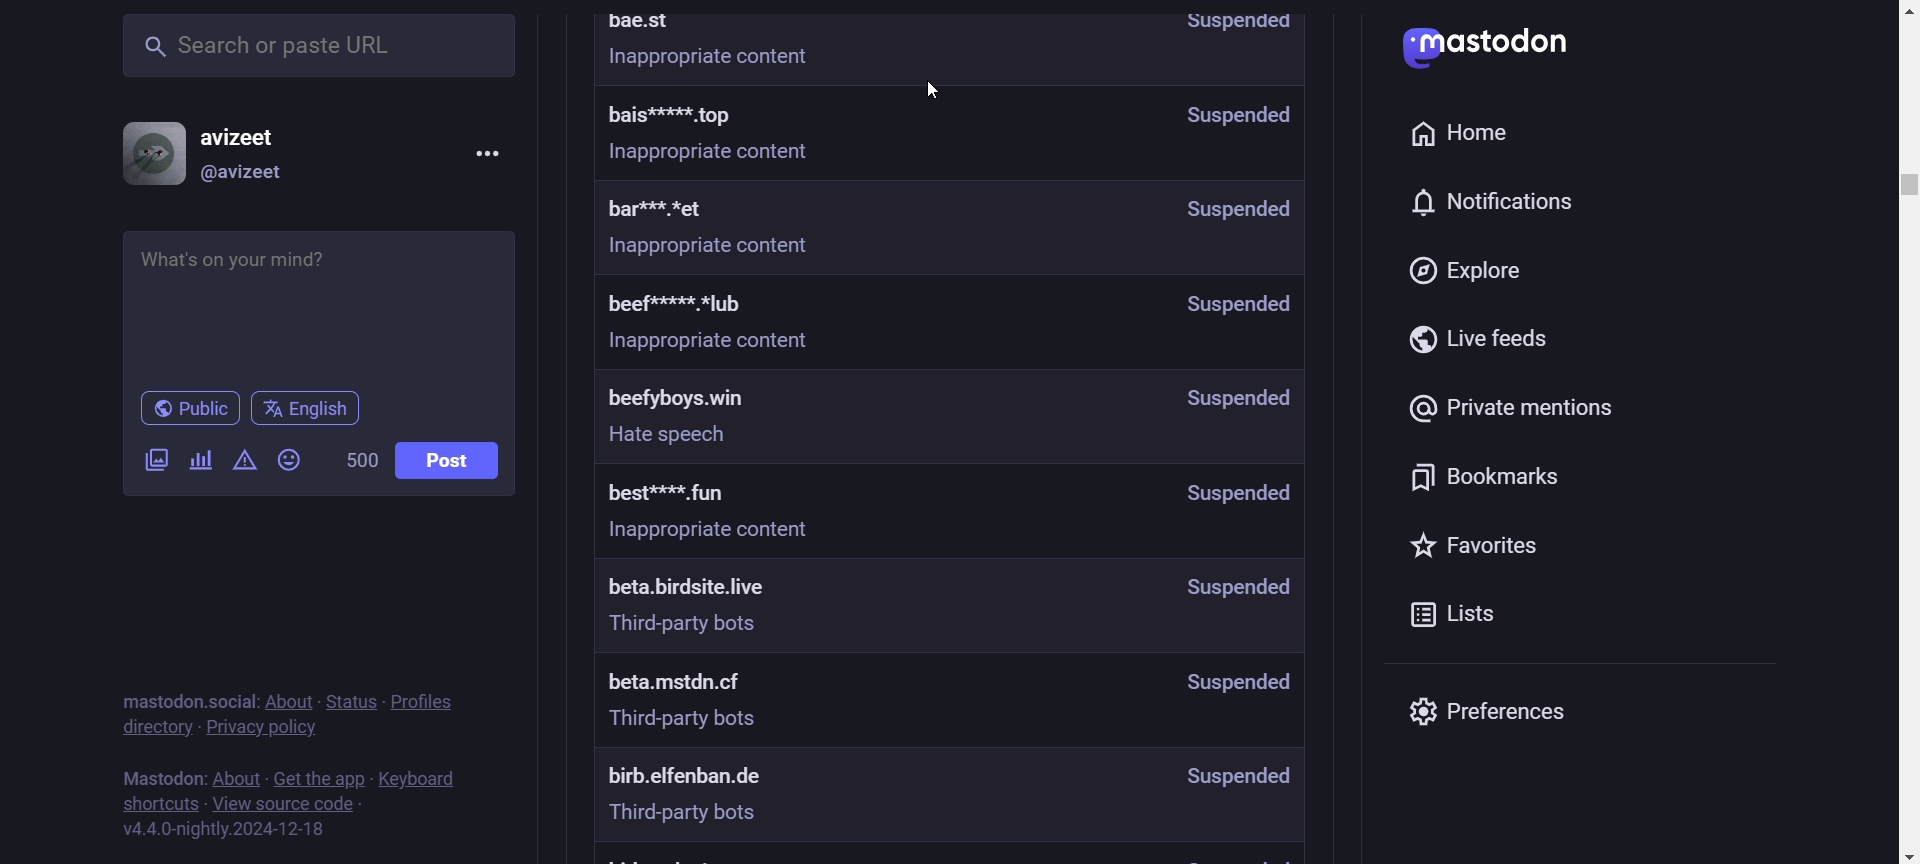 Image resolution: width=1920 pixels, height=864 pixels. I want to click on moderated server's information, so click(951, 793).